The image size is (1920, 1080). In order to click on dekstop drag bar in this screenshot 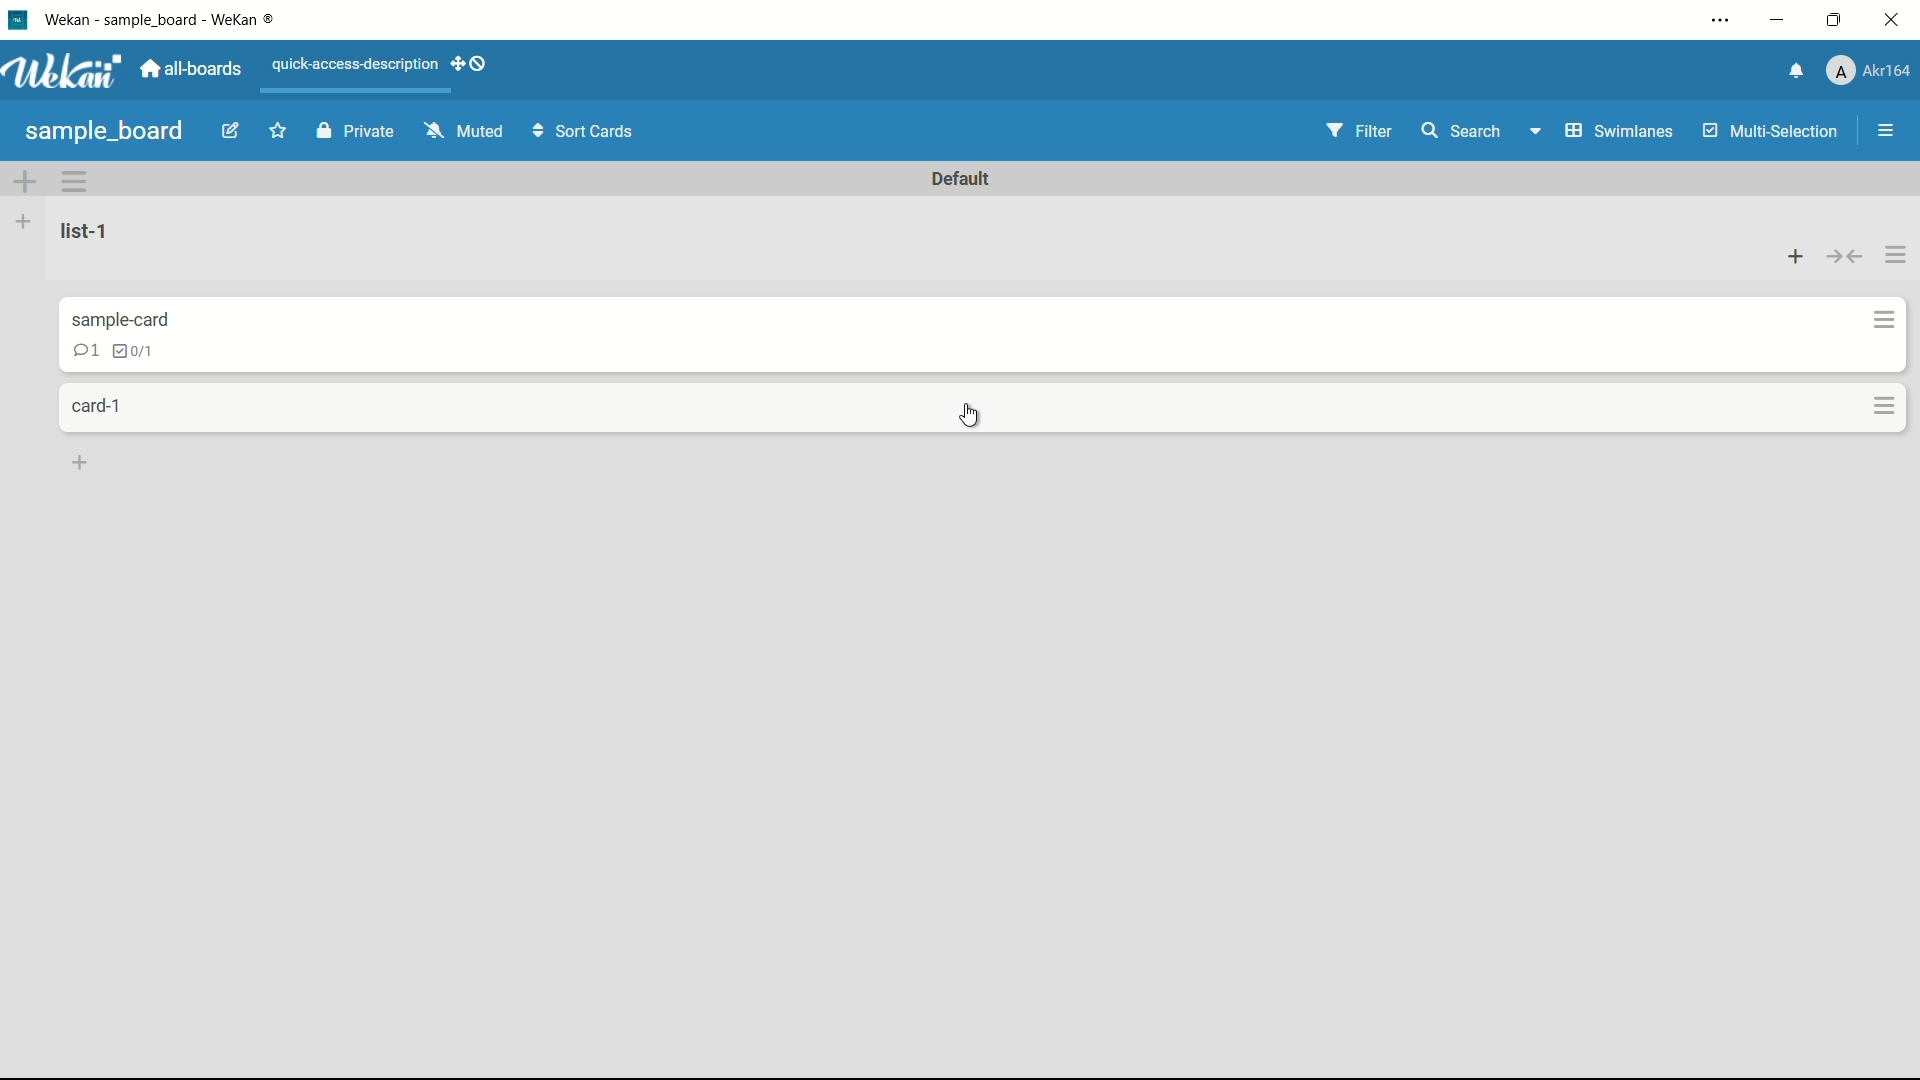, I will do `click(470, 66)`.